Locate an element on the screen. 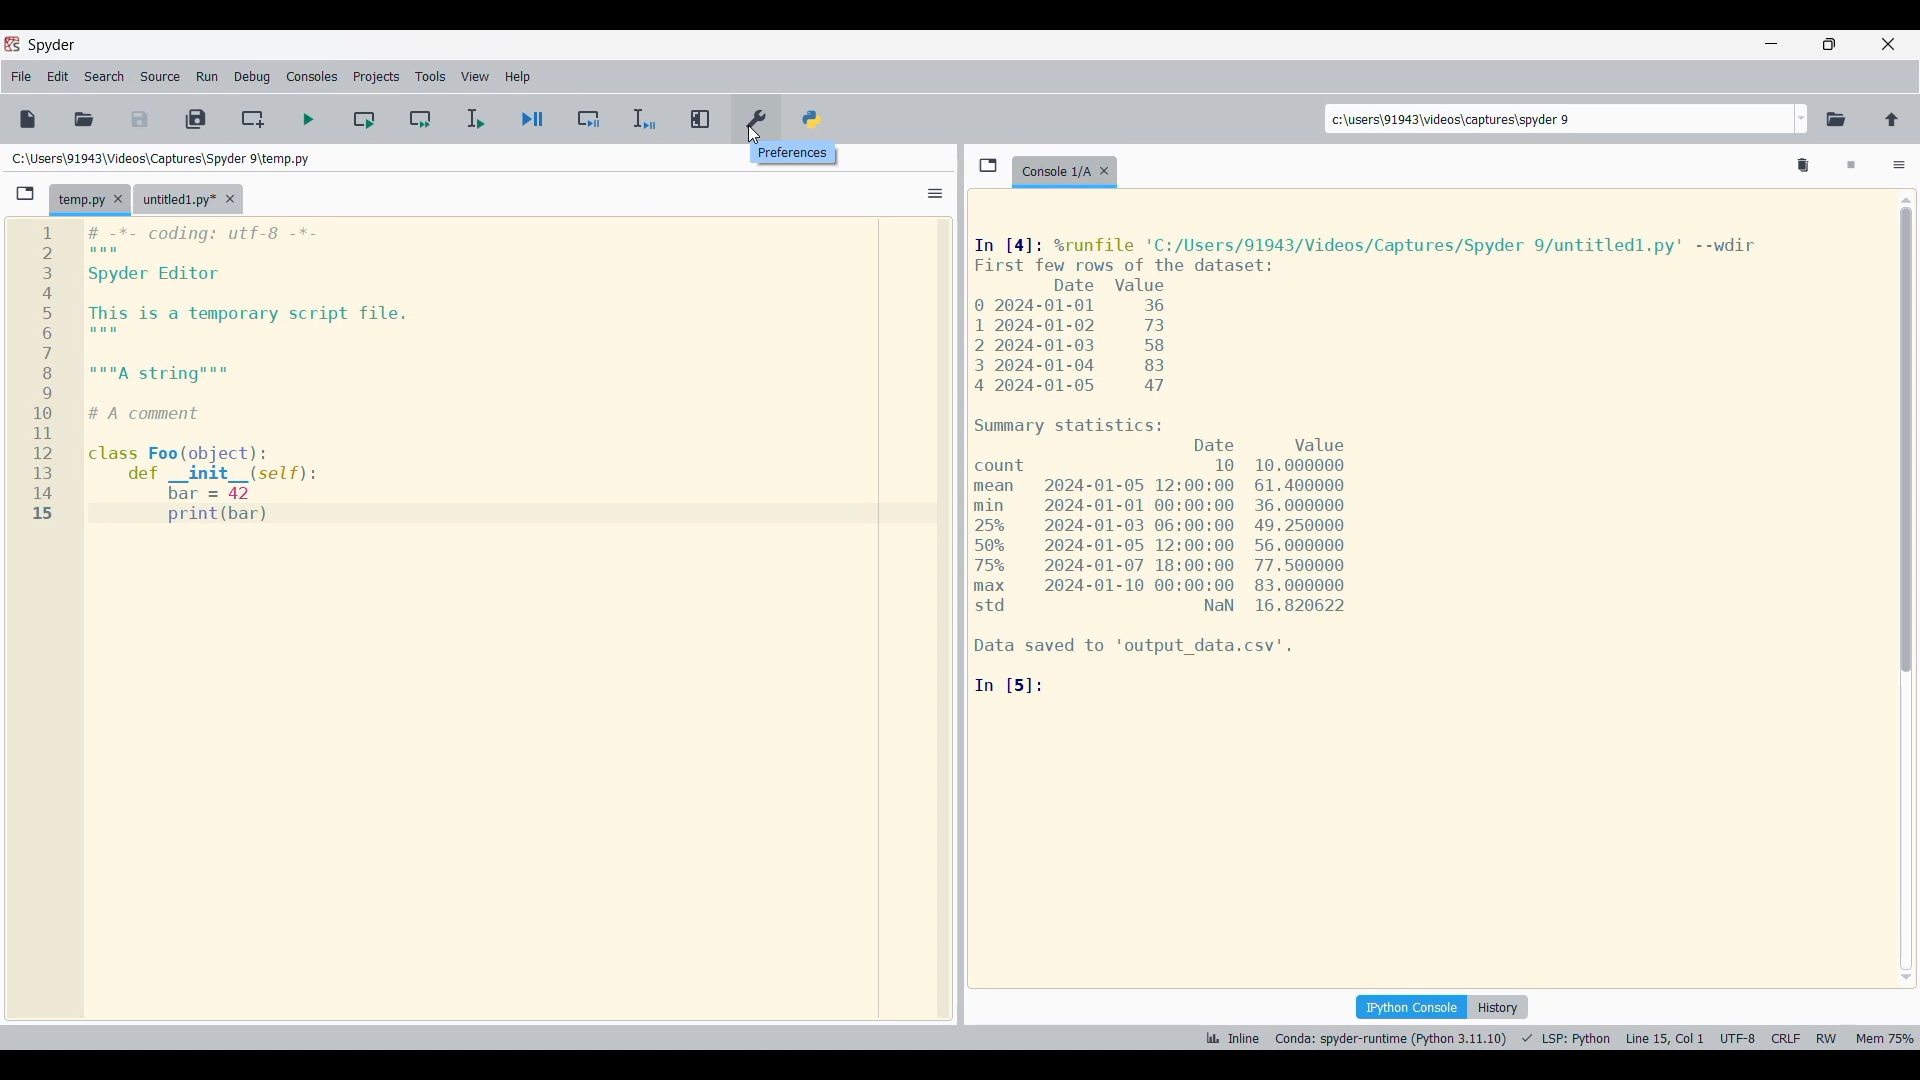 The width and height of the screenshot is (1920, 1080). Show in a smaller tab is located at coordinates (1830, 44).